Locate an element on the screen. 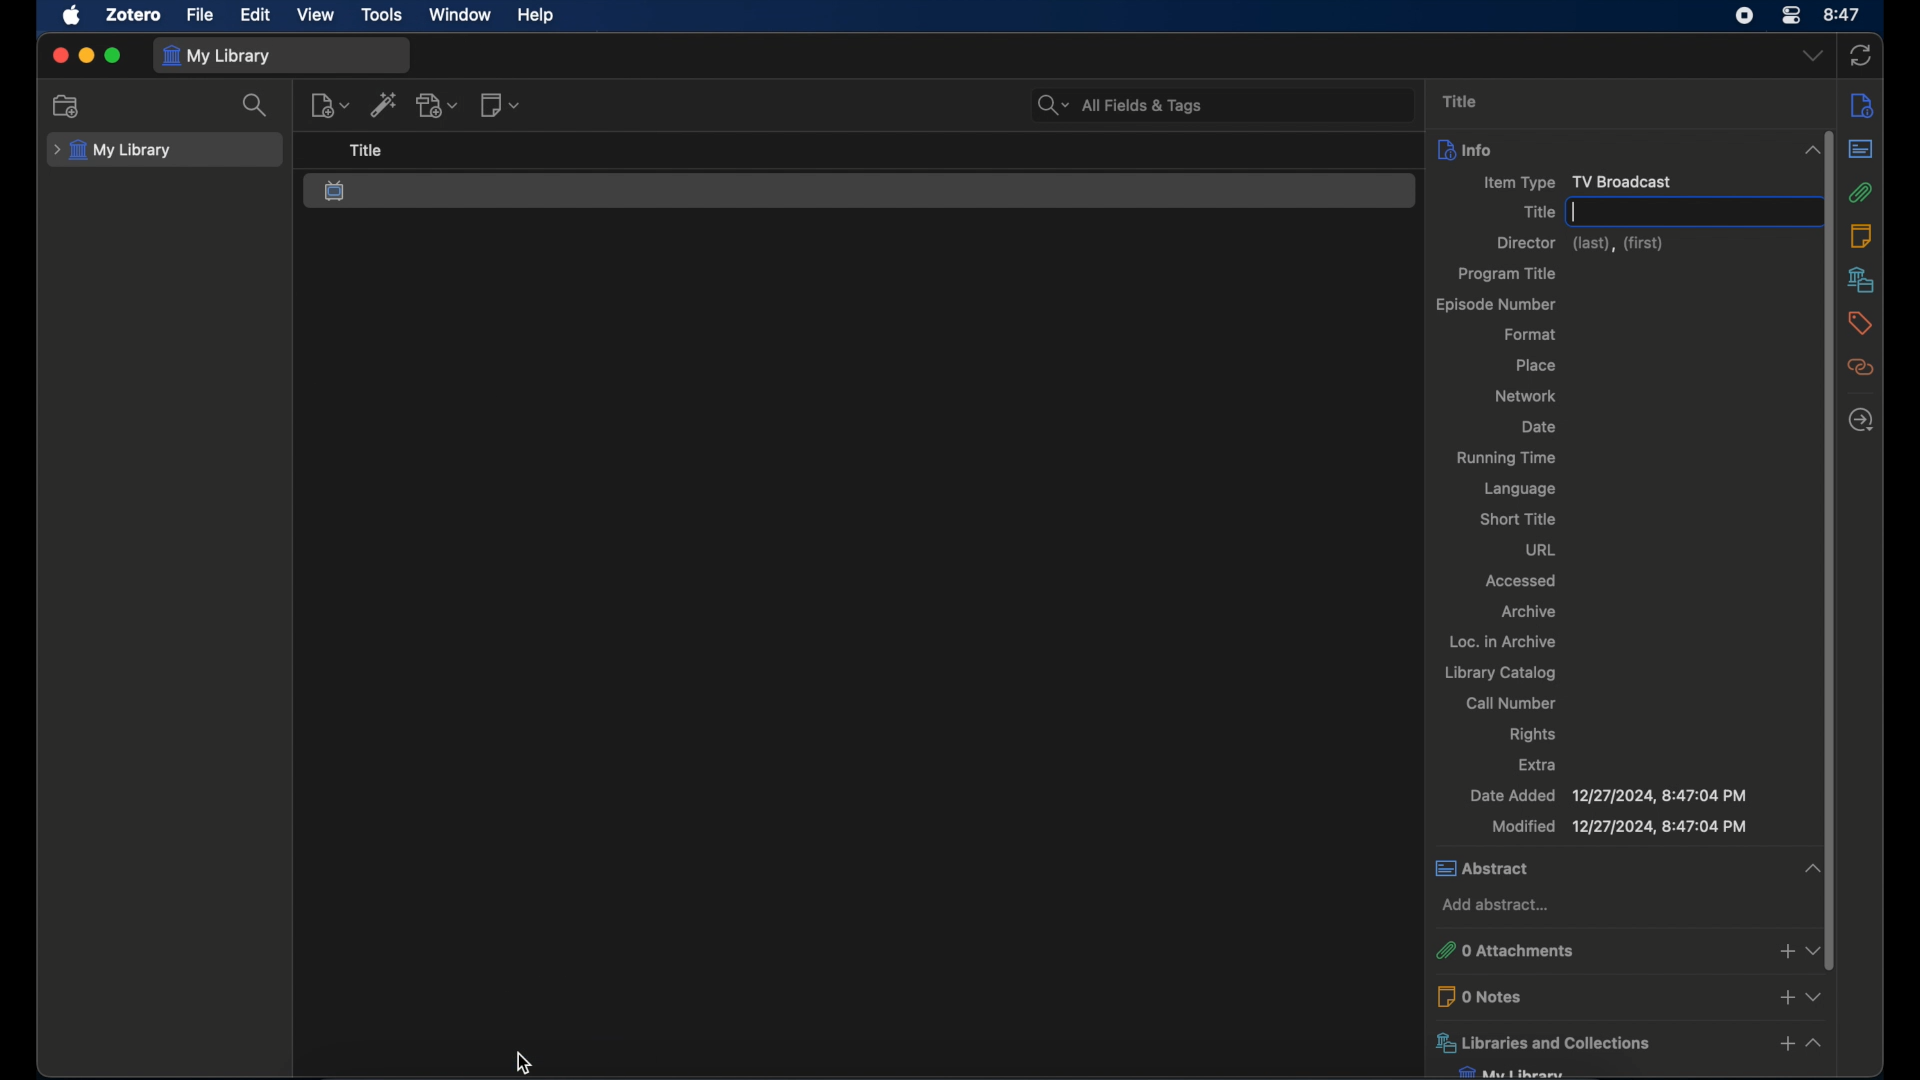  attachments is located at coordinates (1864, 194).